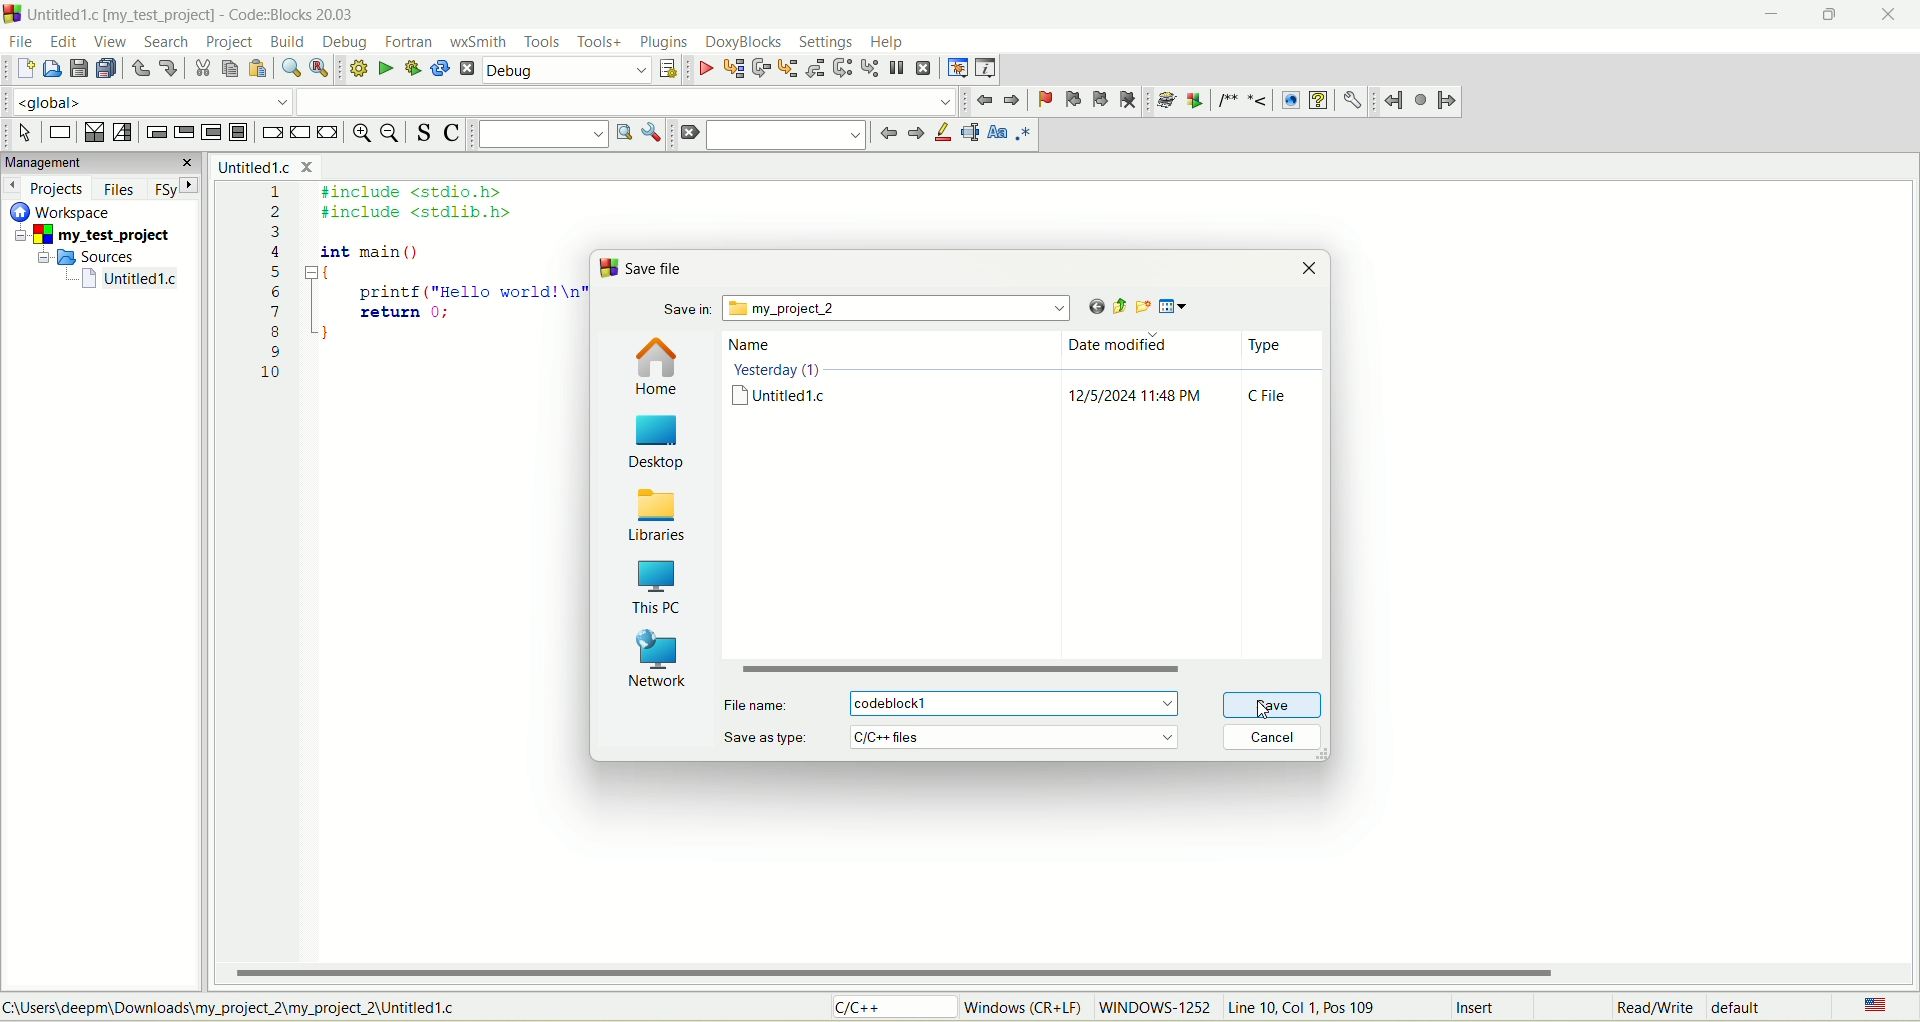 The width and height of the screenshot is (1920, 1022). What do you see at coordinates (58, 133) in the screenshot?
I see `instruction` at bounding box center [58, 133].